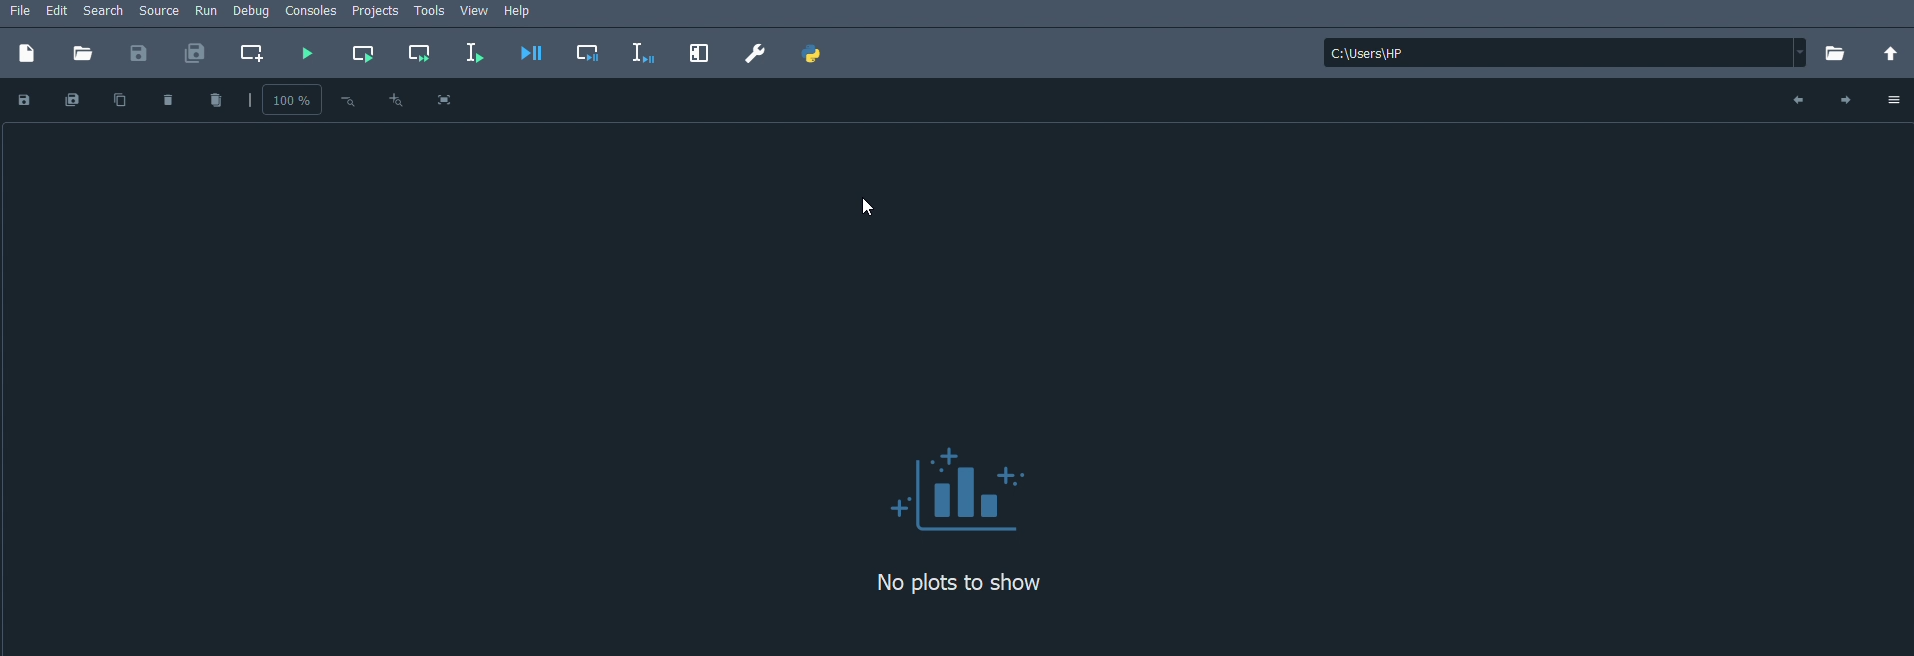 The image size is (1914, 656). Describe the element at coordinates (170, 99) in the screenshot. I see `delete` at that location.